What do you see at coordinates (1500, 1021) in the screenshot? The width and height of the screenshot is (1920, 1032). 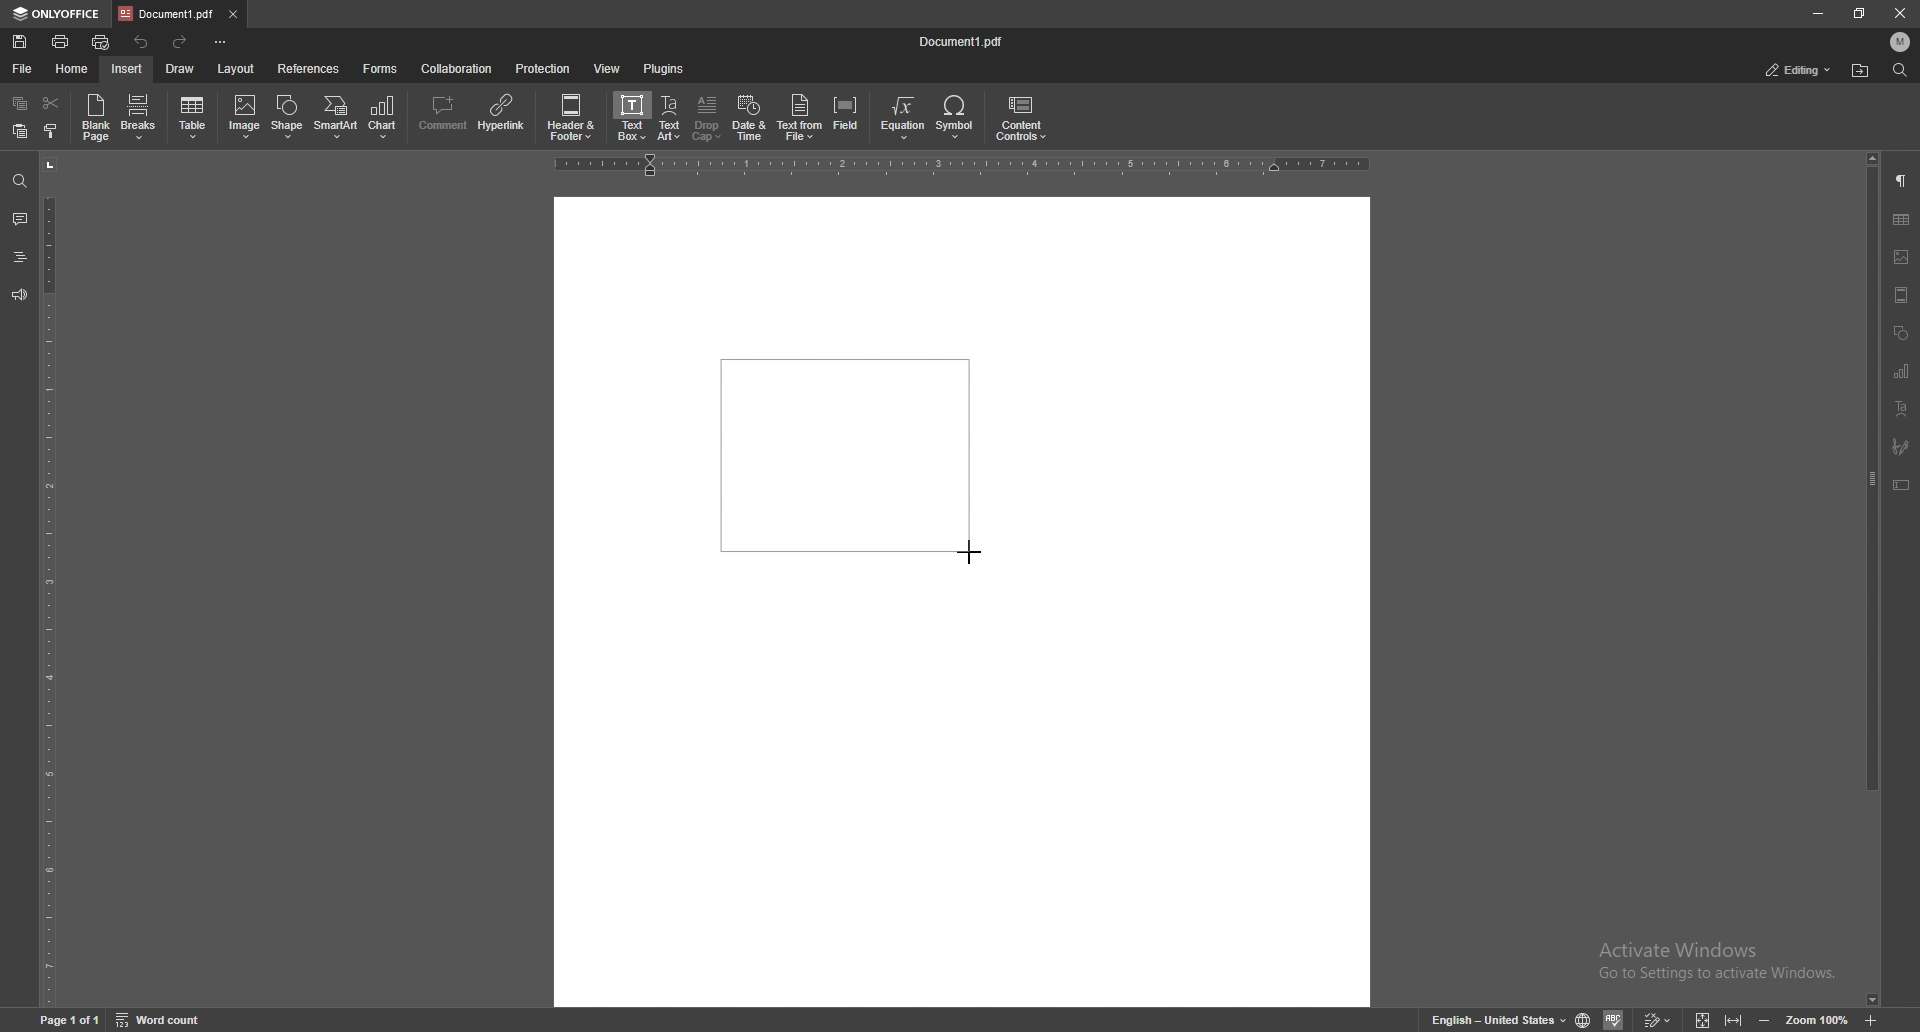 I see `english united states` at bounding box center [1500, 1021].